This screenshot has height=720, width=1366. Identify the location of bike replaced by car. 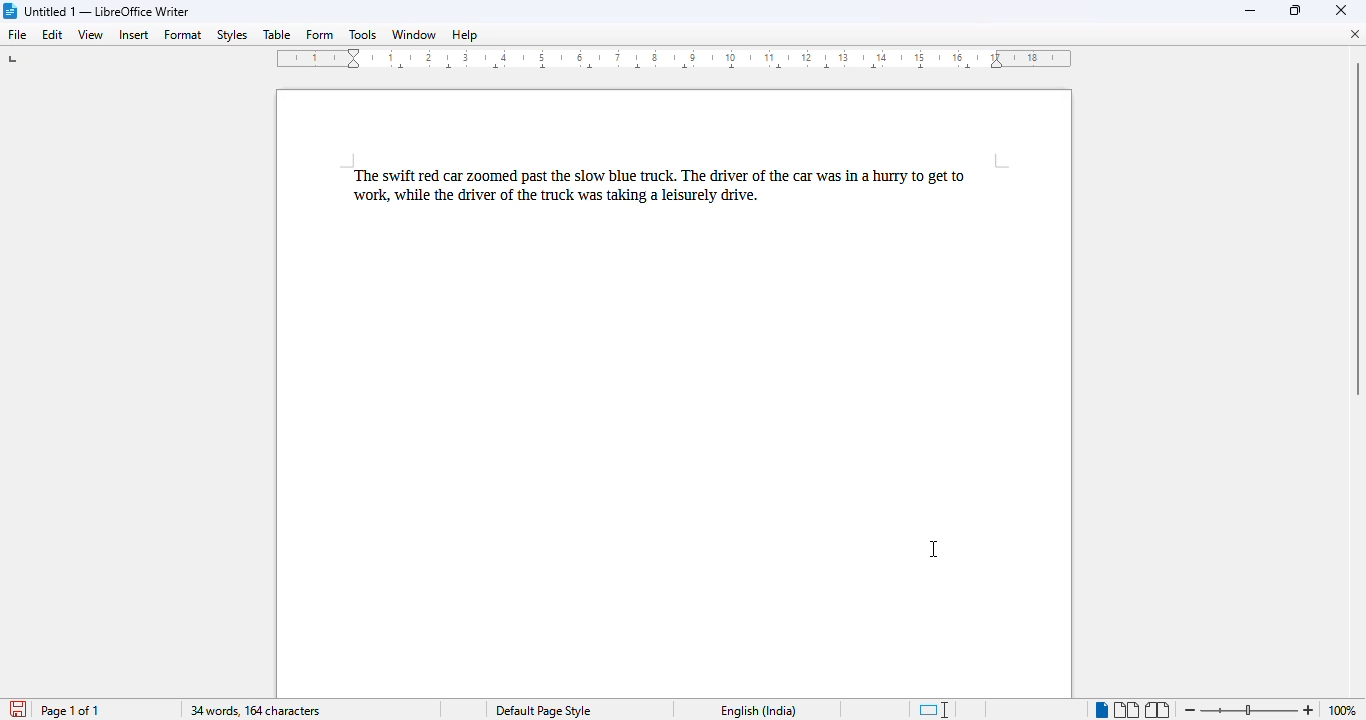
(803, 177).